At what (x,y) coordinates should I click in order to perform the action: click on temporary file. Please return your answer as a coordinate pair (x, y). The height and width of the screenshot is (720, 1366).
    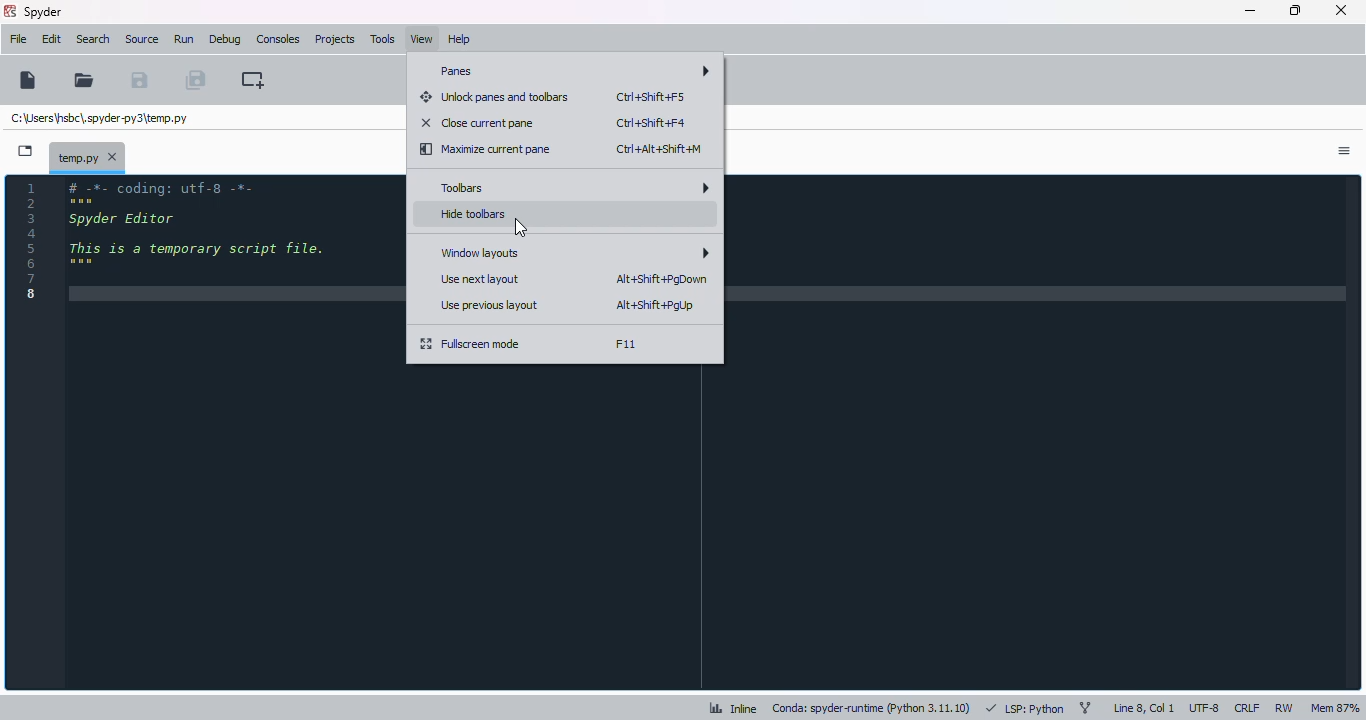
    Looking at the image, I should click on (98, 118).